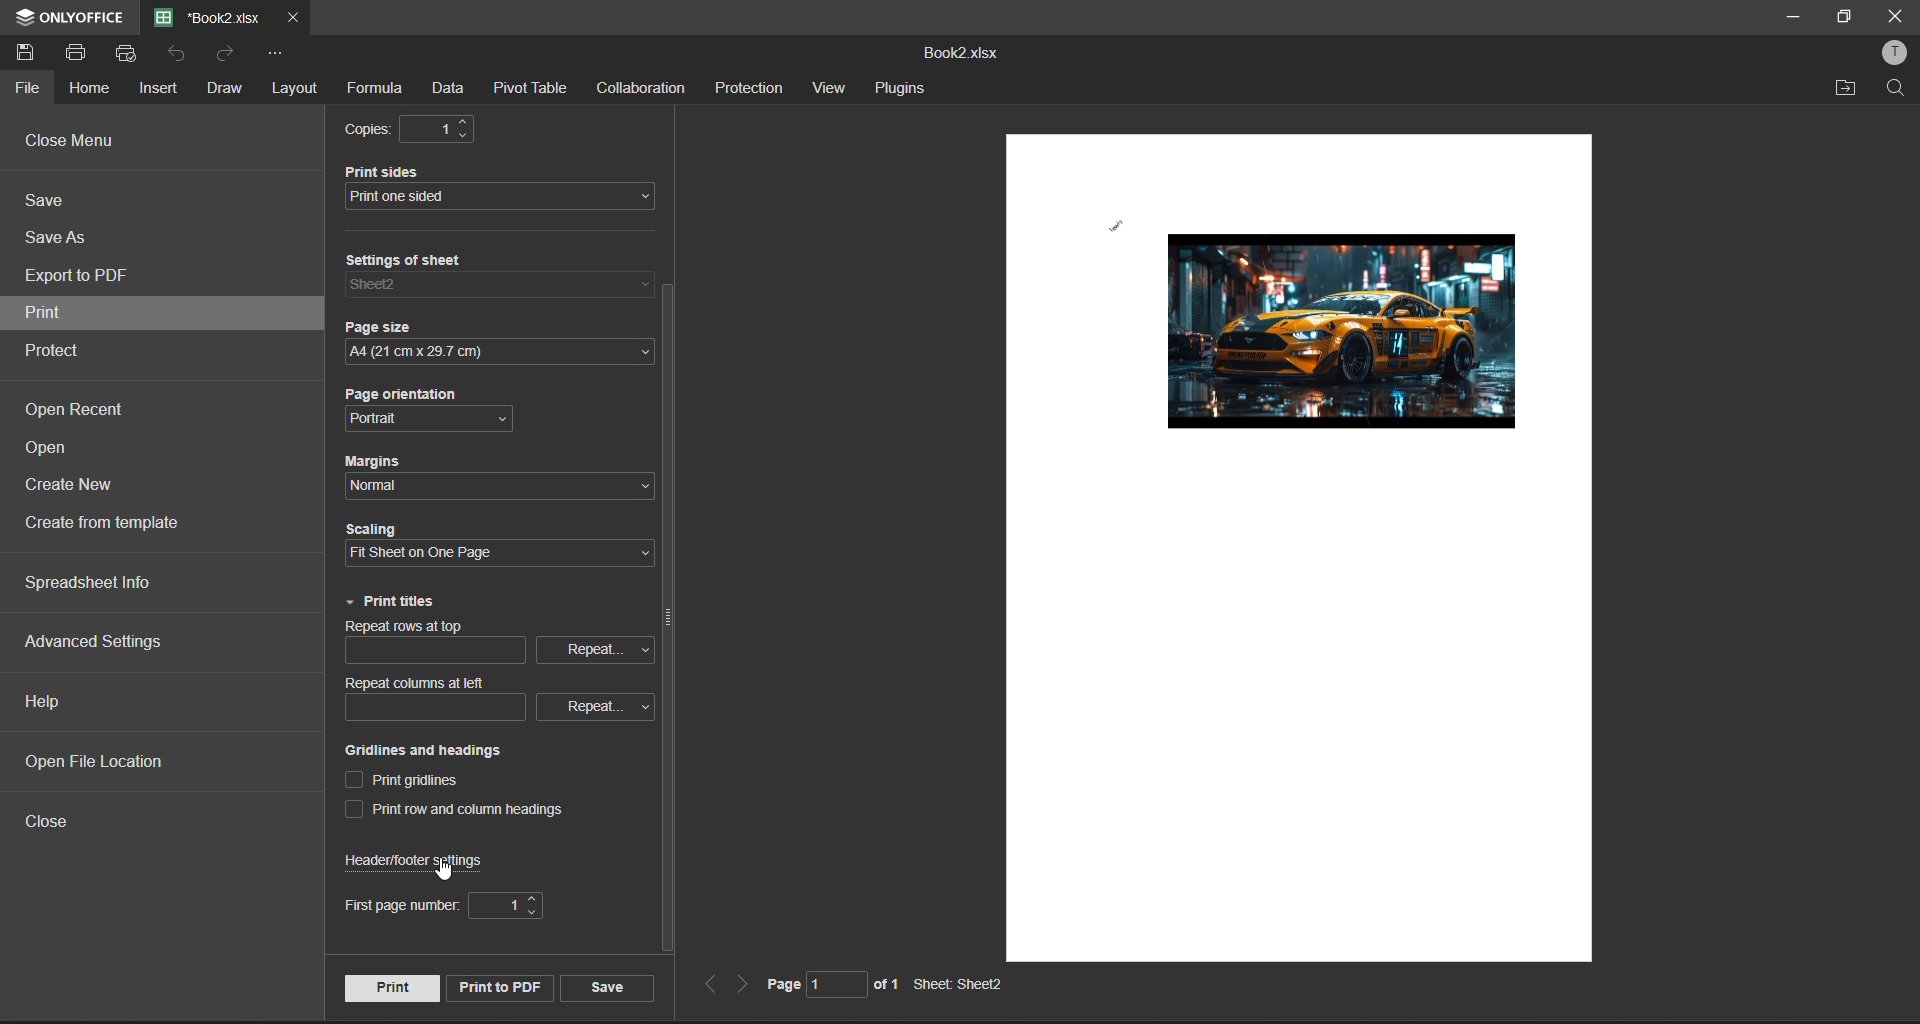 The height and width of the screenshot is (1024, 1920). I want to click on spreadsheet info, so click(89, 584).